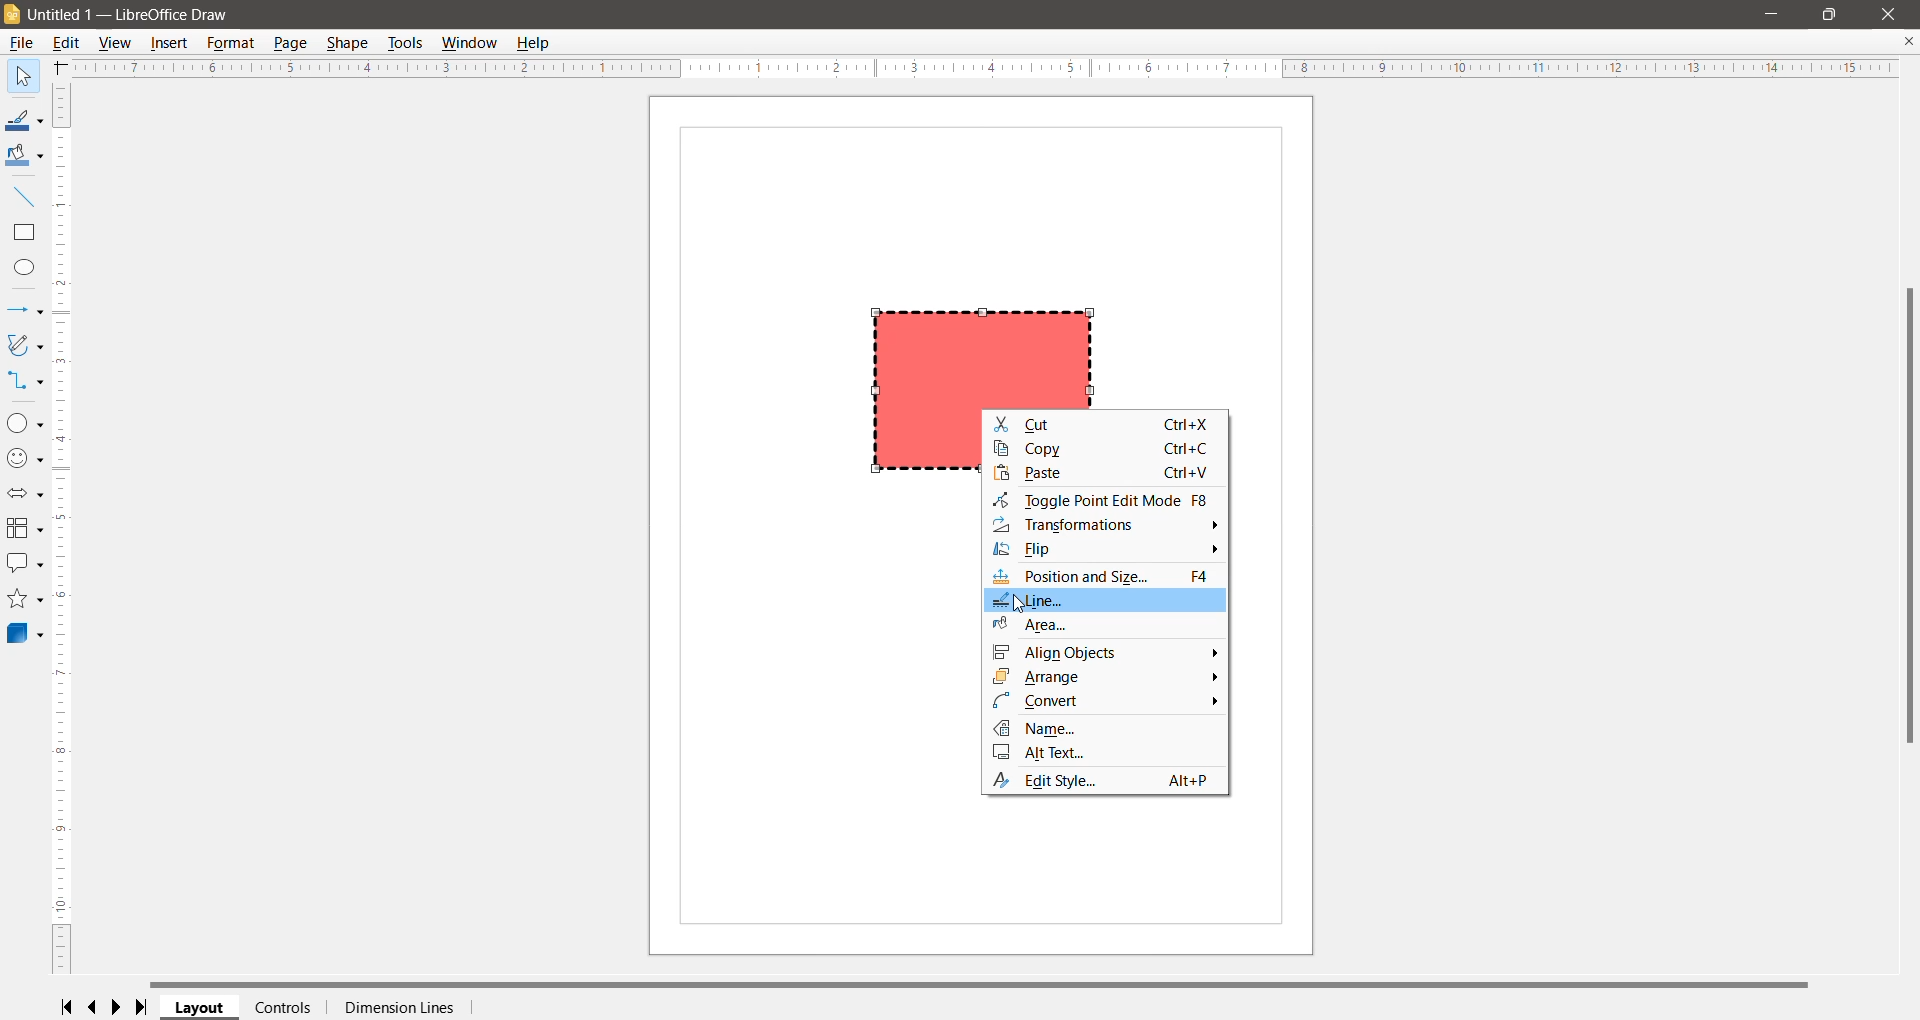 The width and height of the screenshot is (1920, 1020). I want to click on Page, so click(291, 43).